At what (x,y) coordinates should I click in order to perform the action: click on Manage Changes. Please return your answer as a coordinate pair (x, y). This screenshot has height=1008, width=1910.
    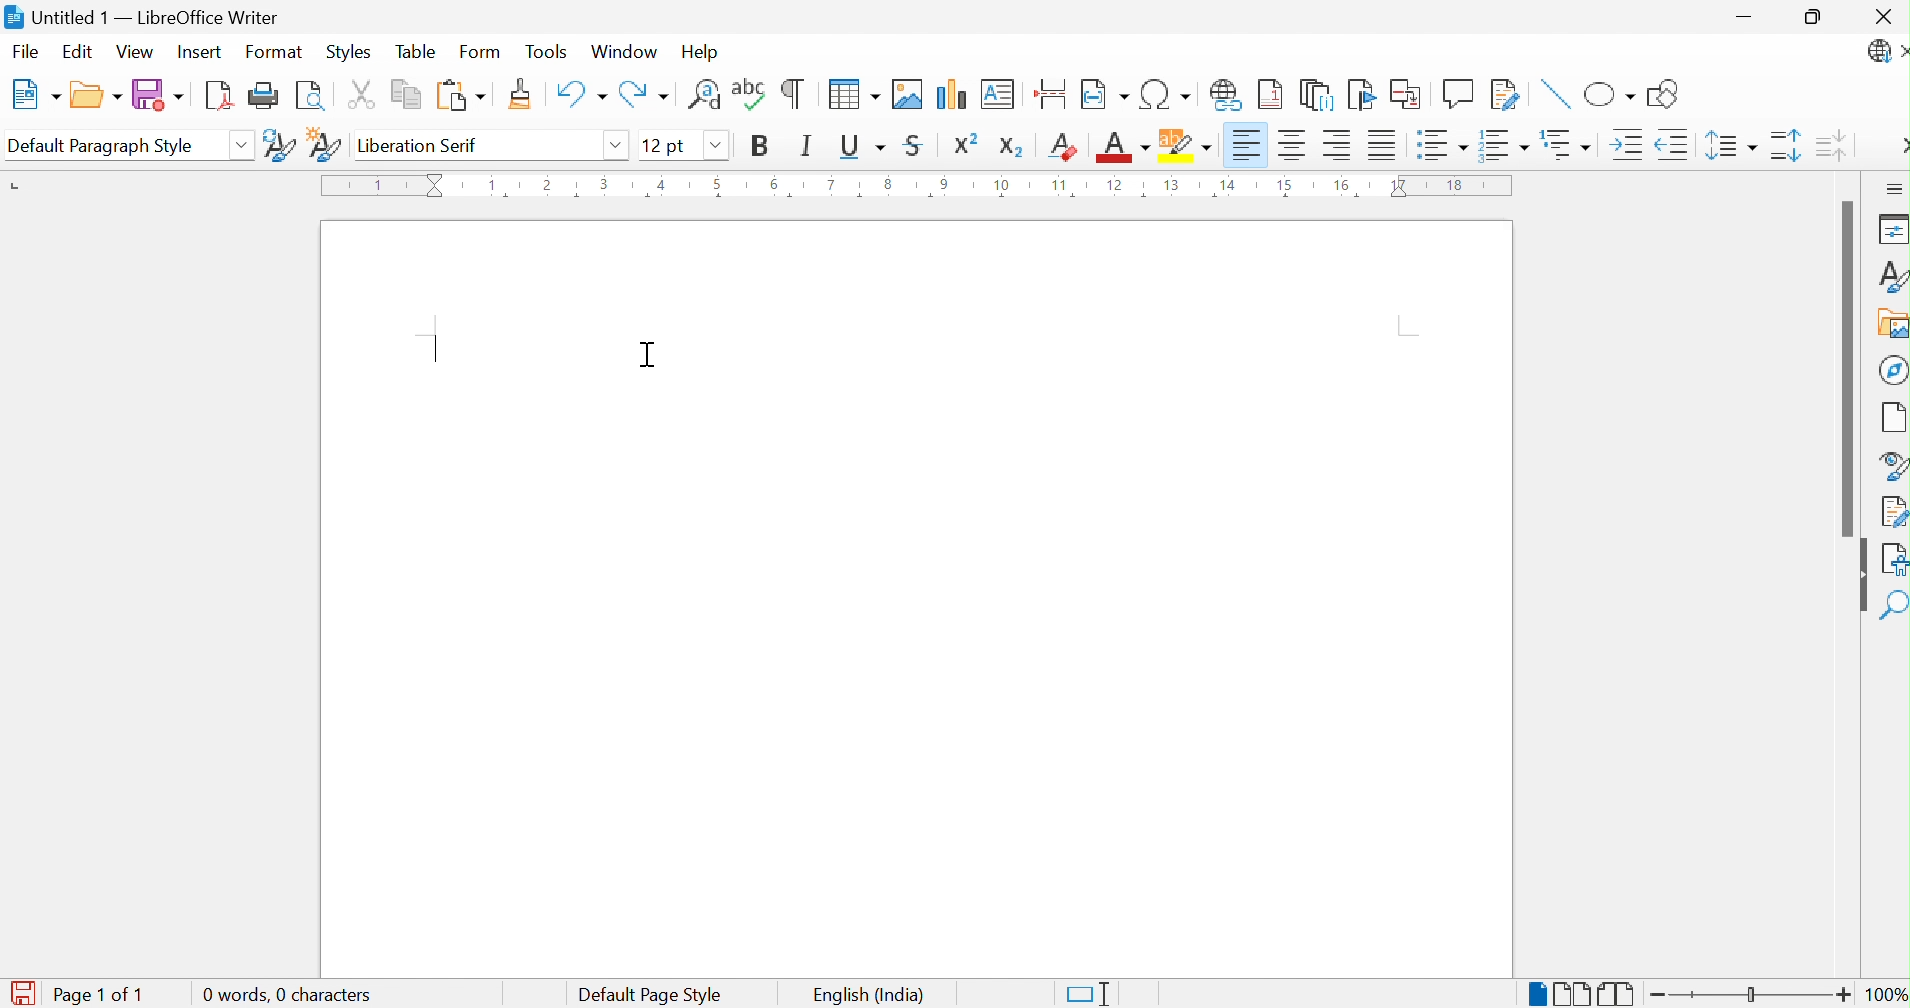
    Looking at the image, I should click on (1891, 511).